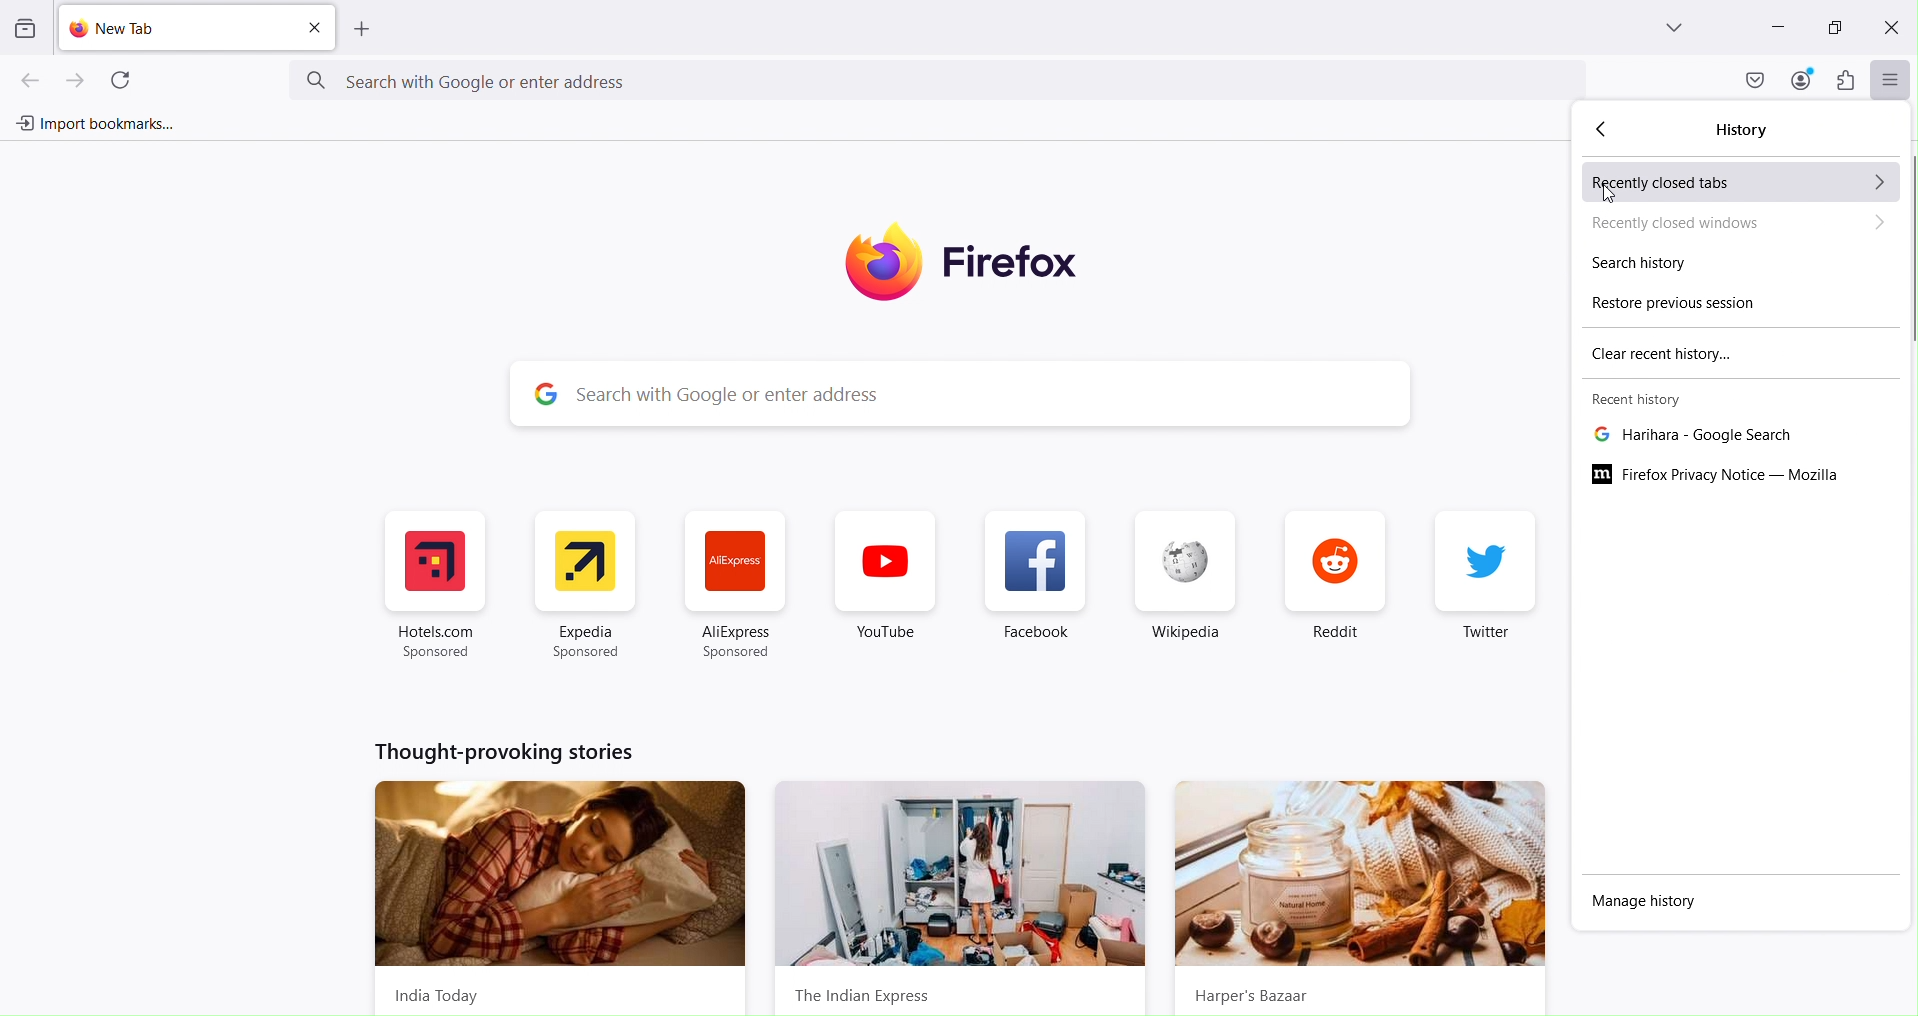 The width and height of the screenshot is (1918, 1016). Describe the element at coordinates (1742, 183) in the screenshot. I see `Recently closed tabs` at that location.